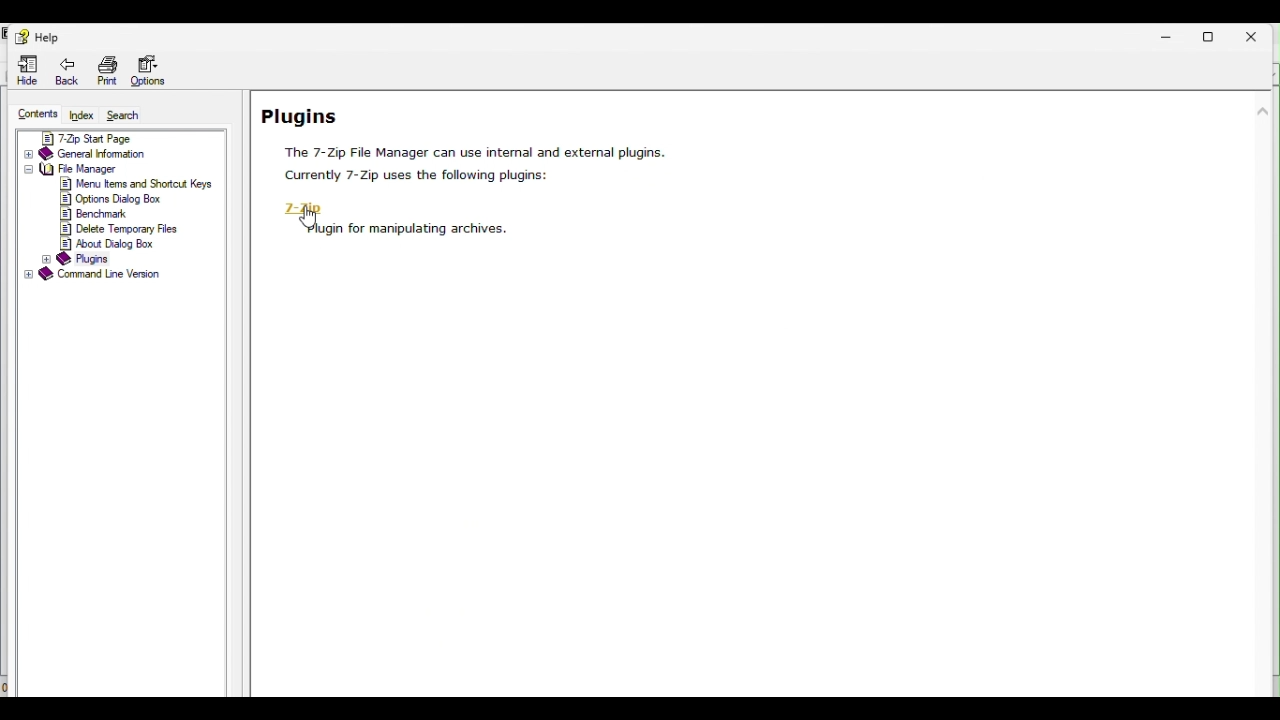 This screenshot has height=720, width=1280. Describe the element at coordinates (1259, 34) in the screenshot. I see `Close` at that location.